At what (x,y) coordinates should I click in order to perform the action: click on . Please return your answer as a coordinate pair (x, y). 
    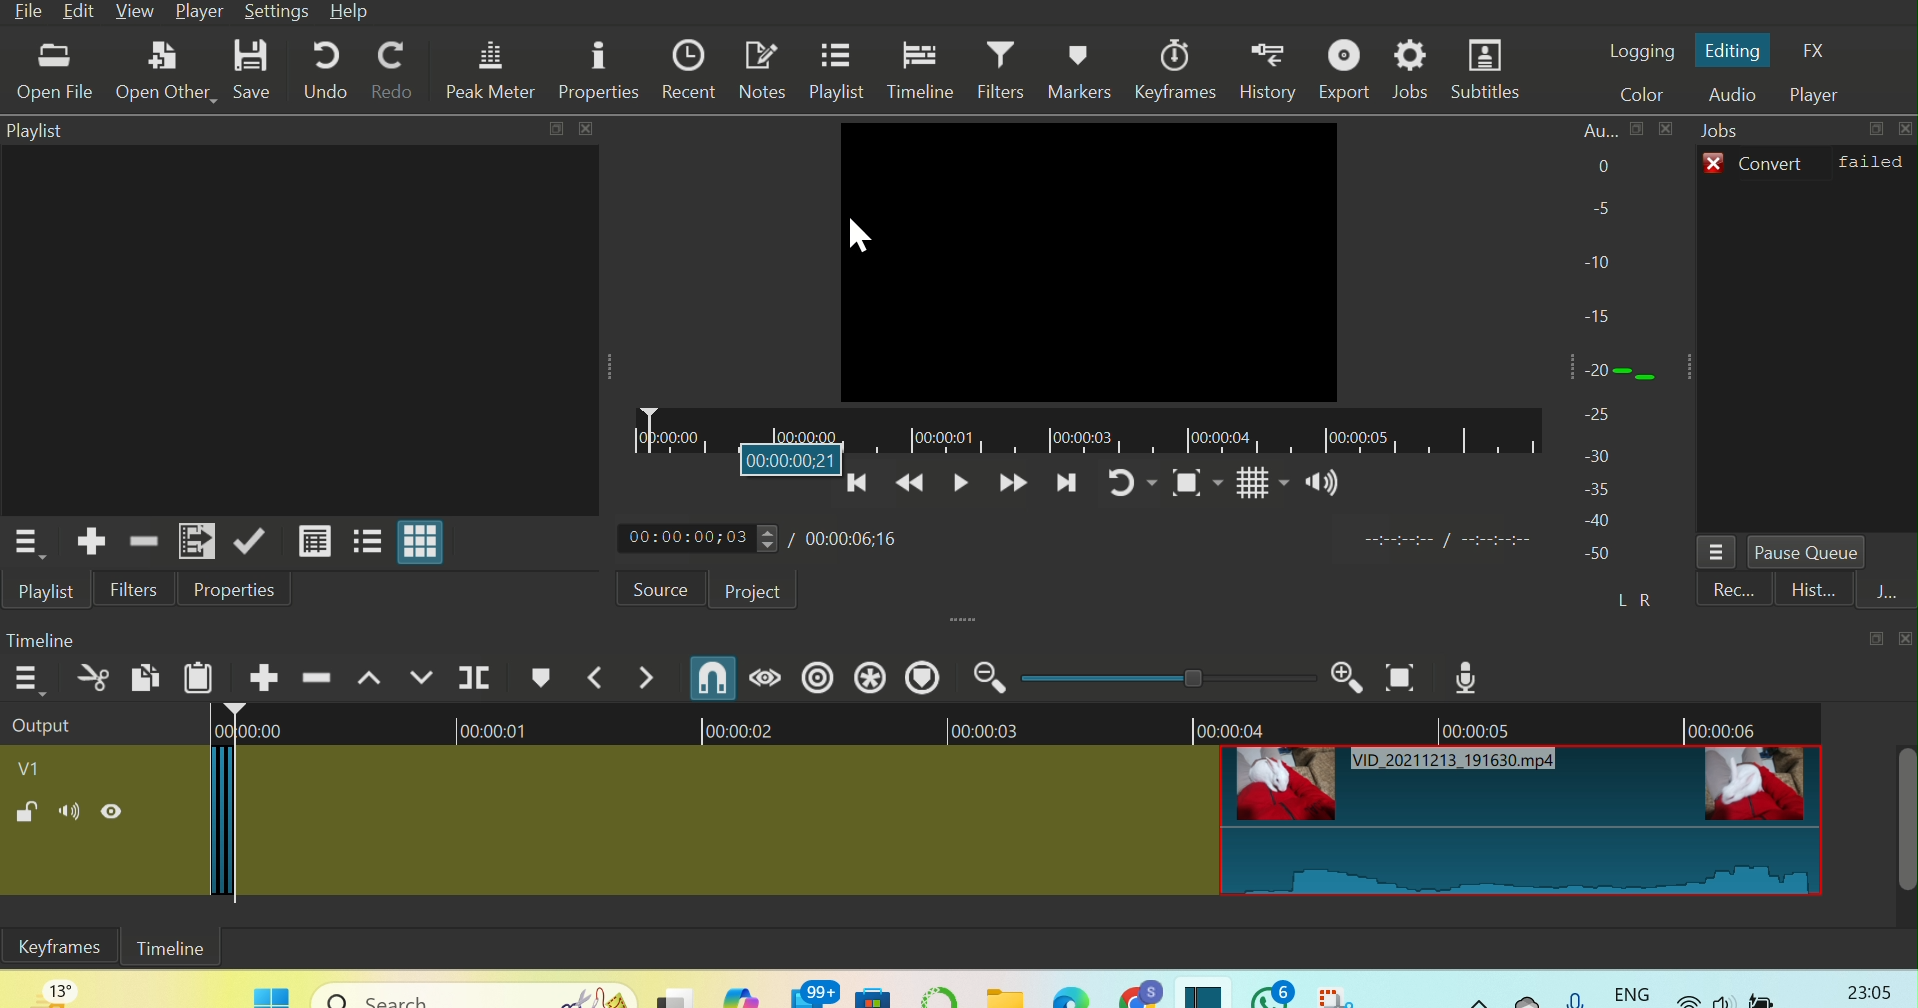
    Looking at the image, I should click on (819, 678).